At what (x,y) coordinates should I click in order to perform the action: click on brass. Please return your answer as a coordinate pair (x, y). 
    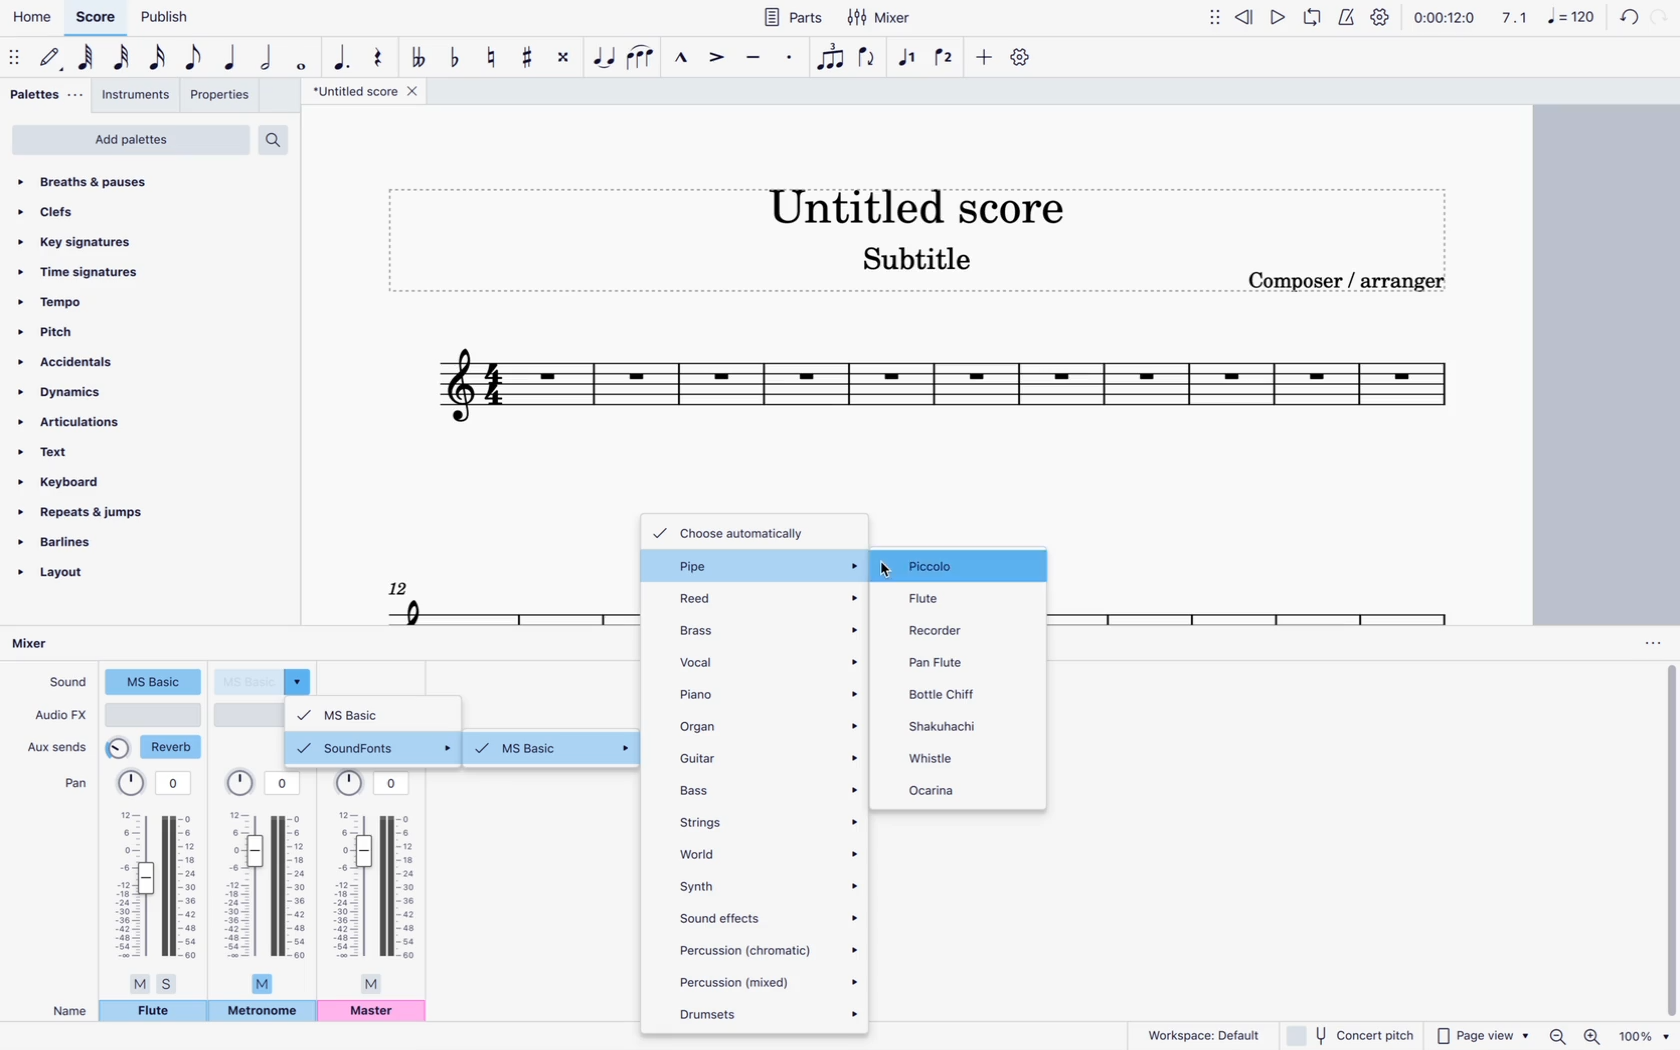
    Looking at the image, I should click on (766, 627).